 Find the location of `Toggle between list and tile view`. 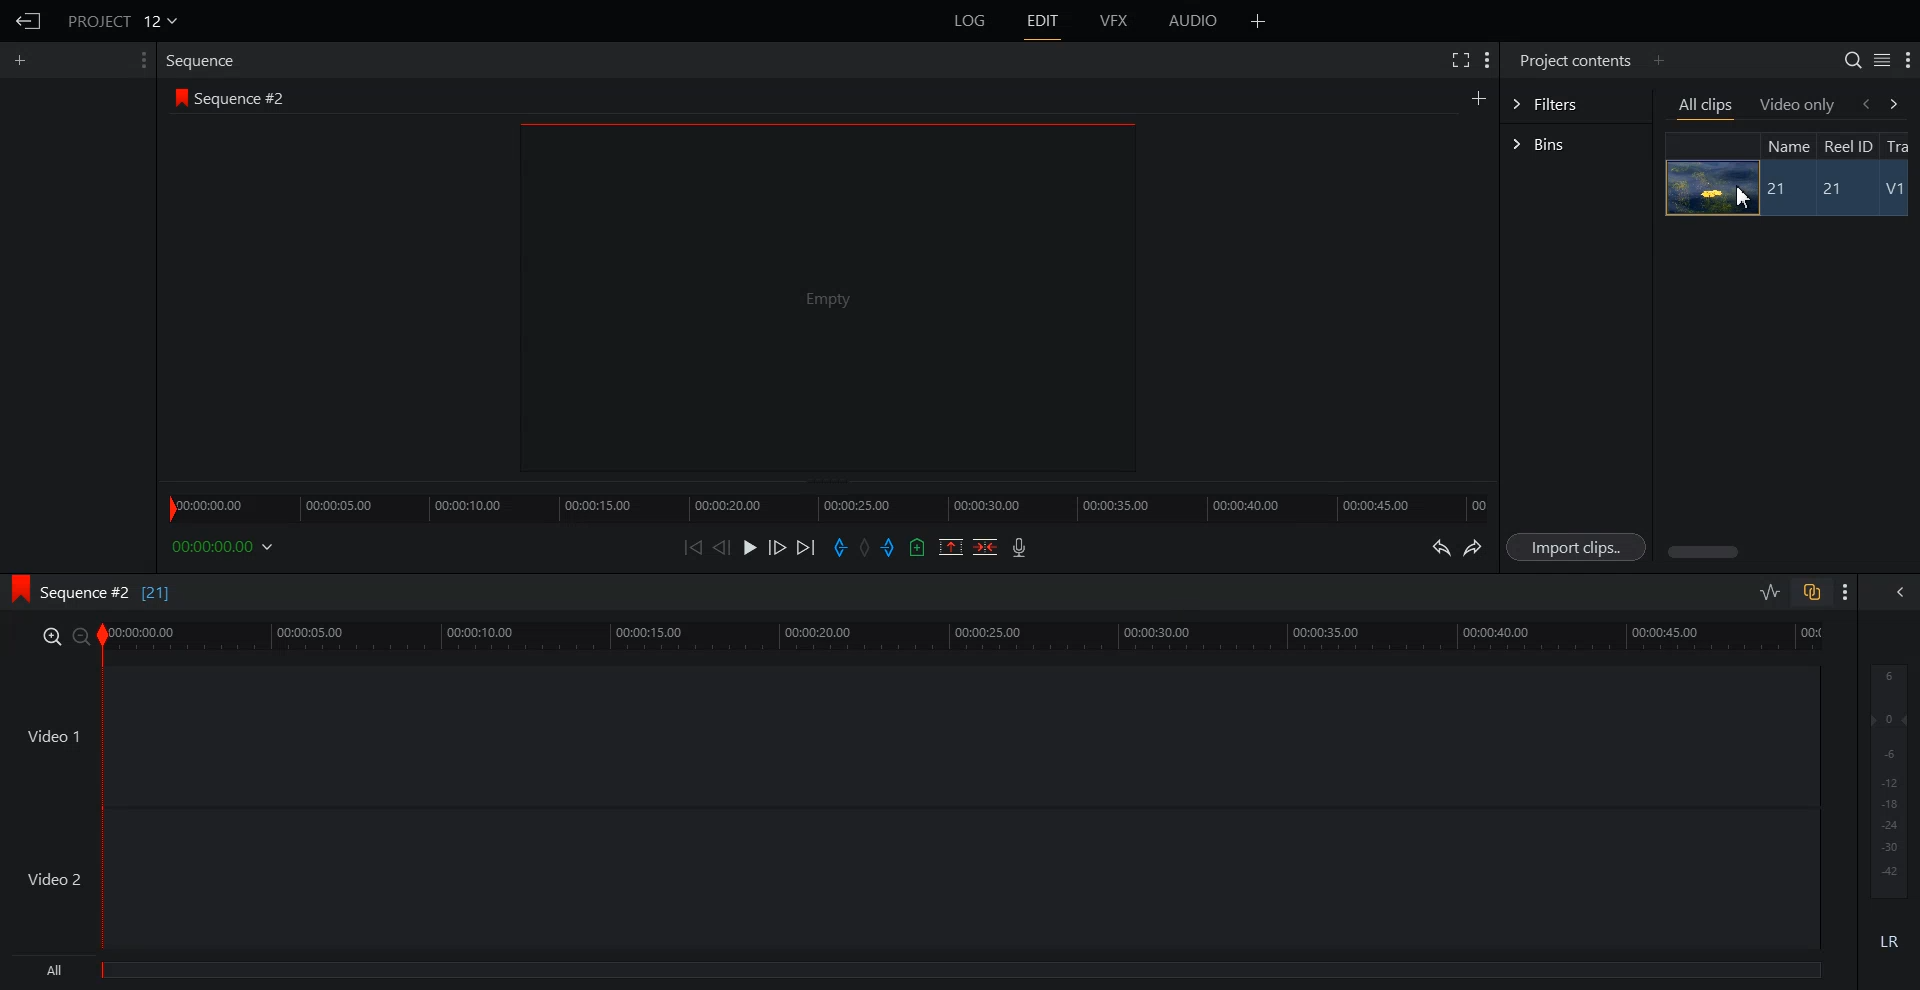

Toggle between list and tile view is located at coordinates (1882, 60).